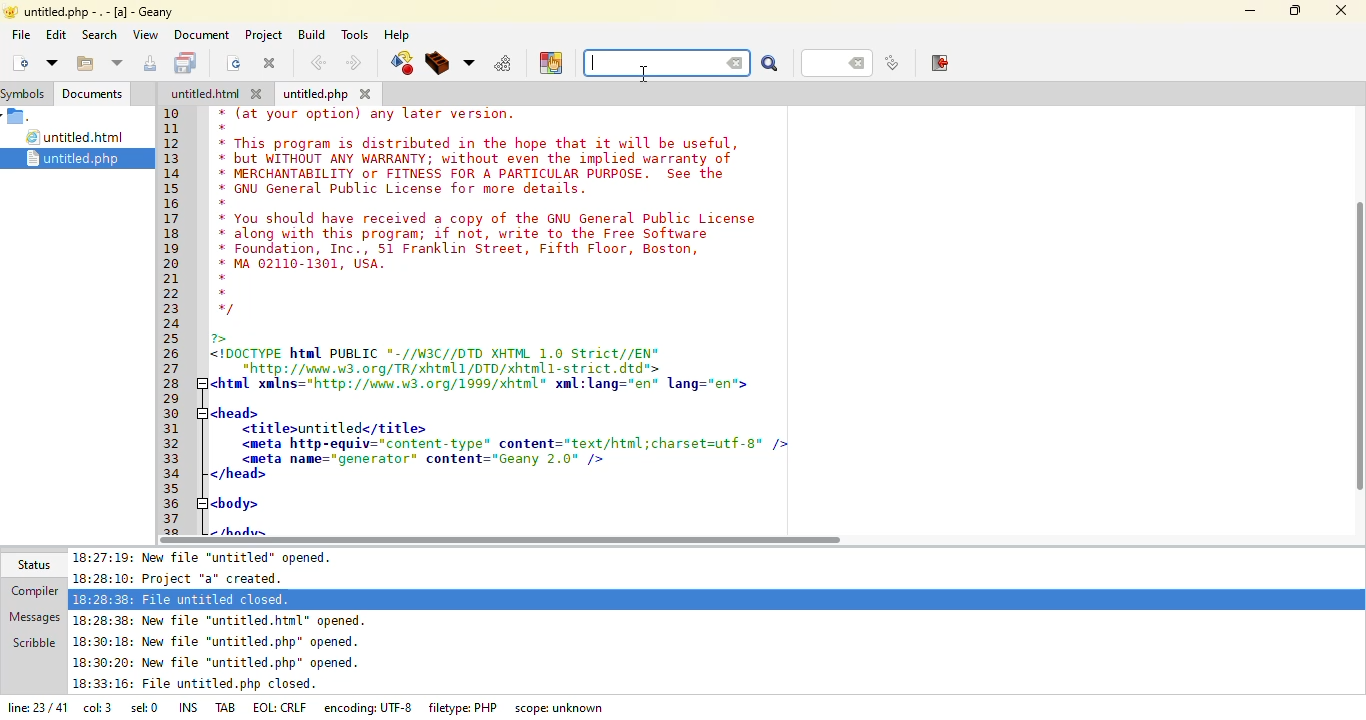 This screenshot has width=1366, height=720. I want to click on help, so click(396, 35).